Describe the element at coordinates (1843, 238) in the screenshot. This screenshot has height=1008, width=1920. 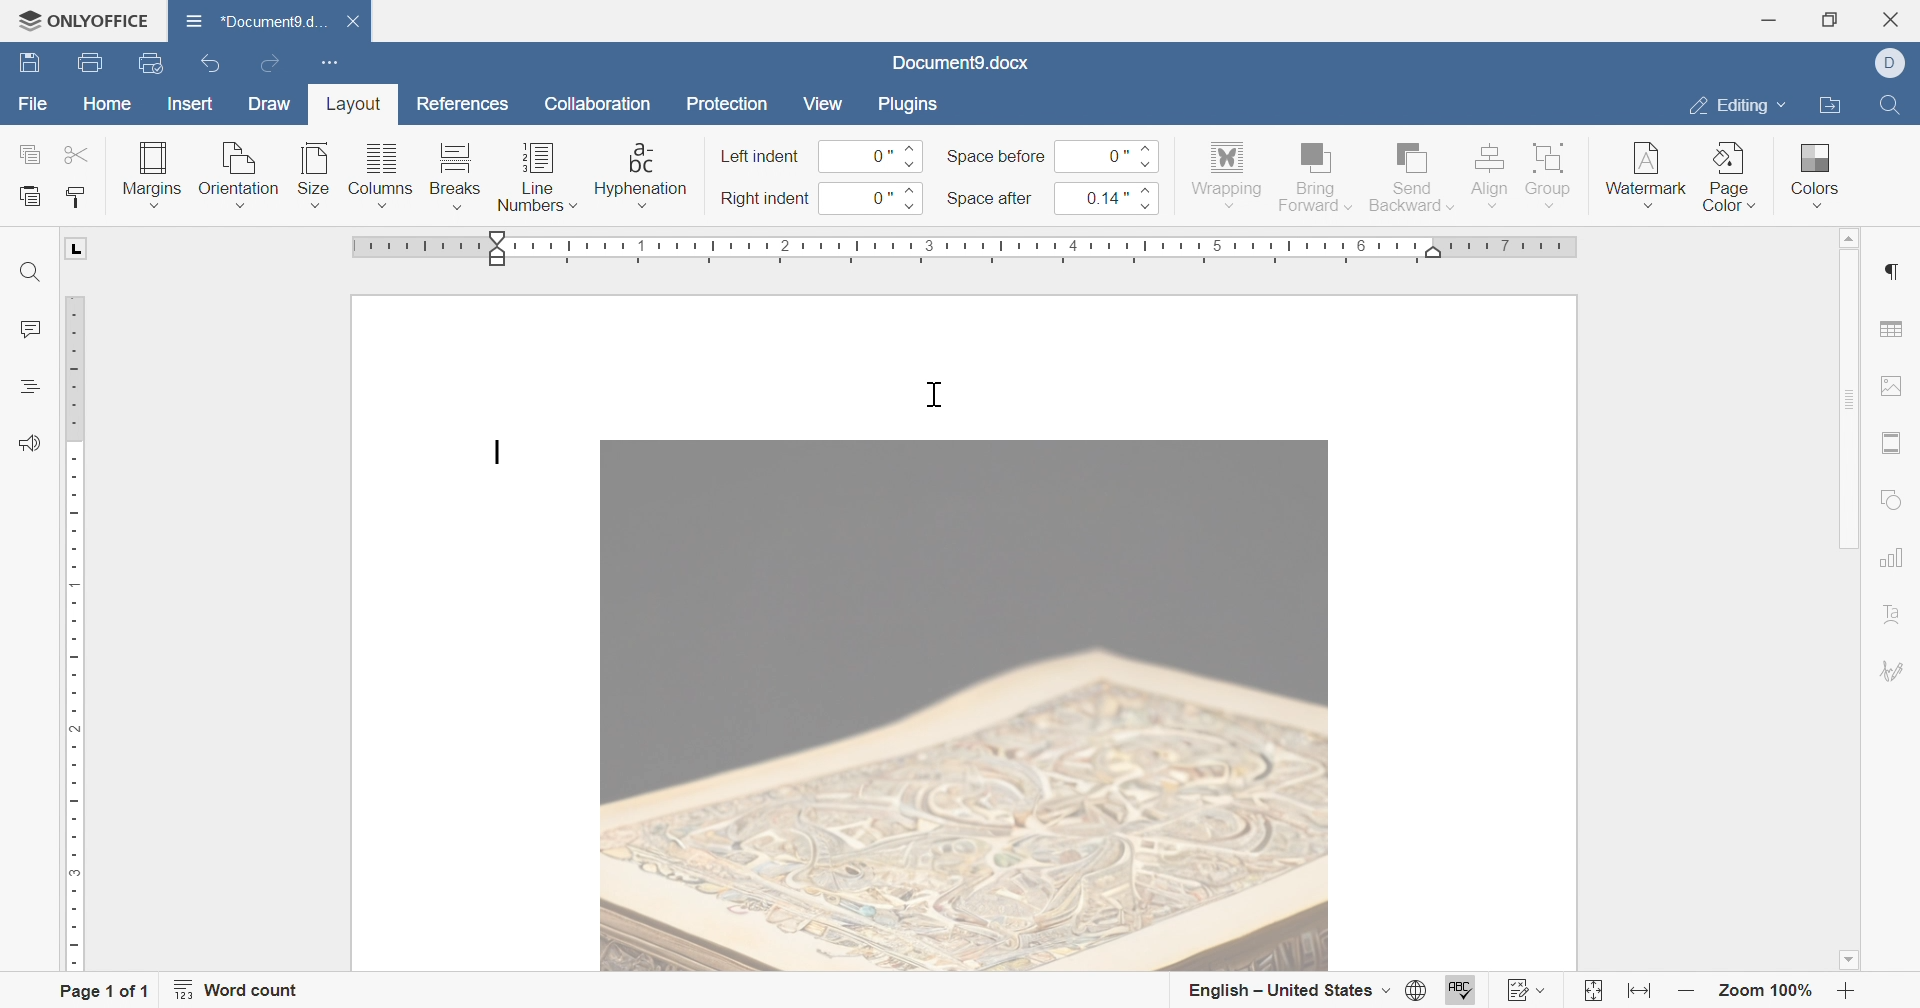
I see `scroll up` at that location.